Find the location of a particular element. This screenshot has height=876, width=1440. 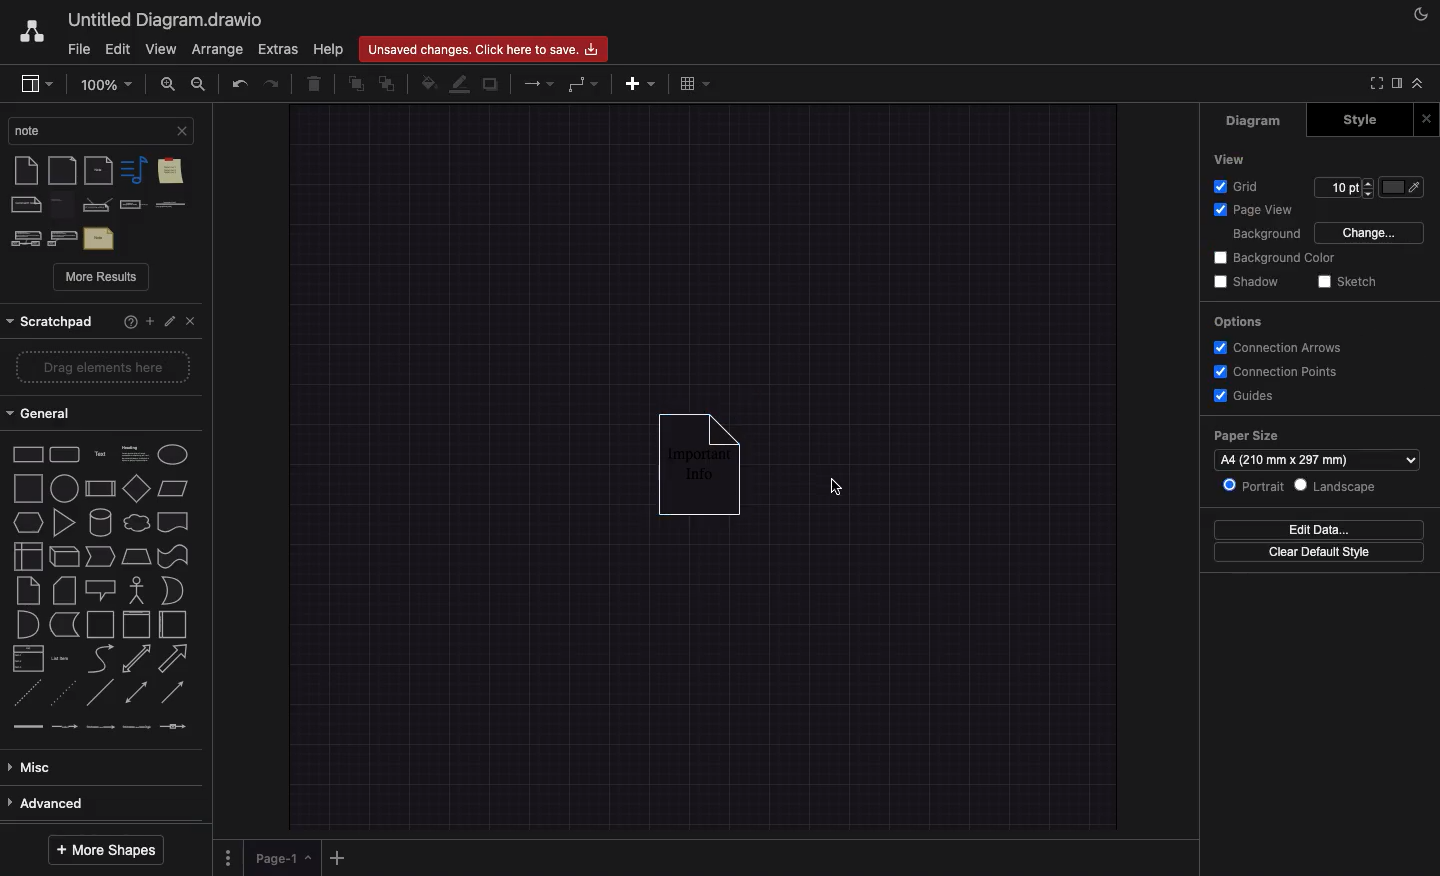

Options is located at coordinates (1237, 320).